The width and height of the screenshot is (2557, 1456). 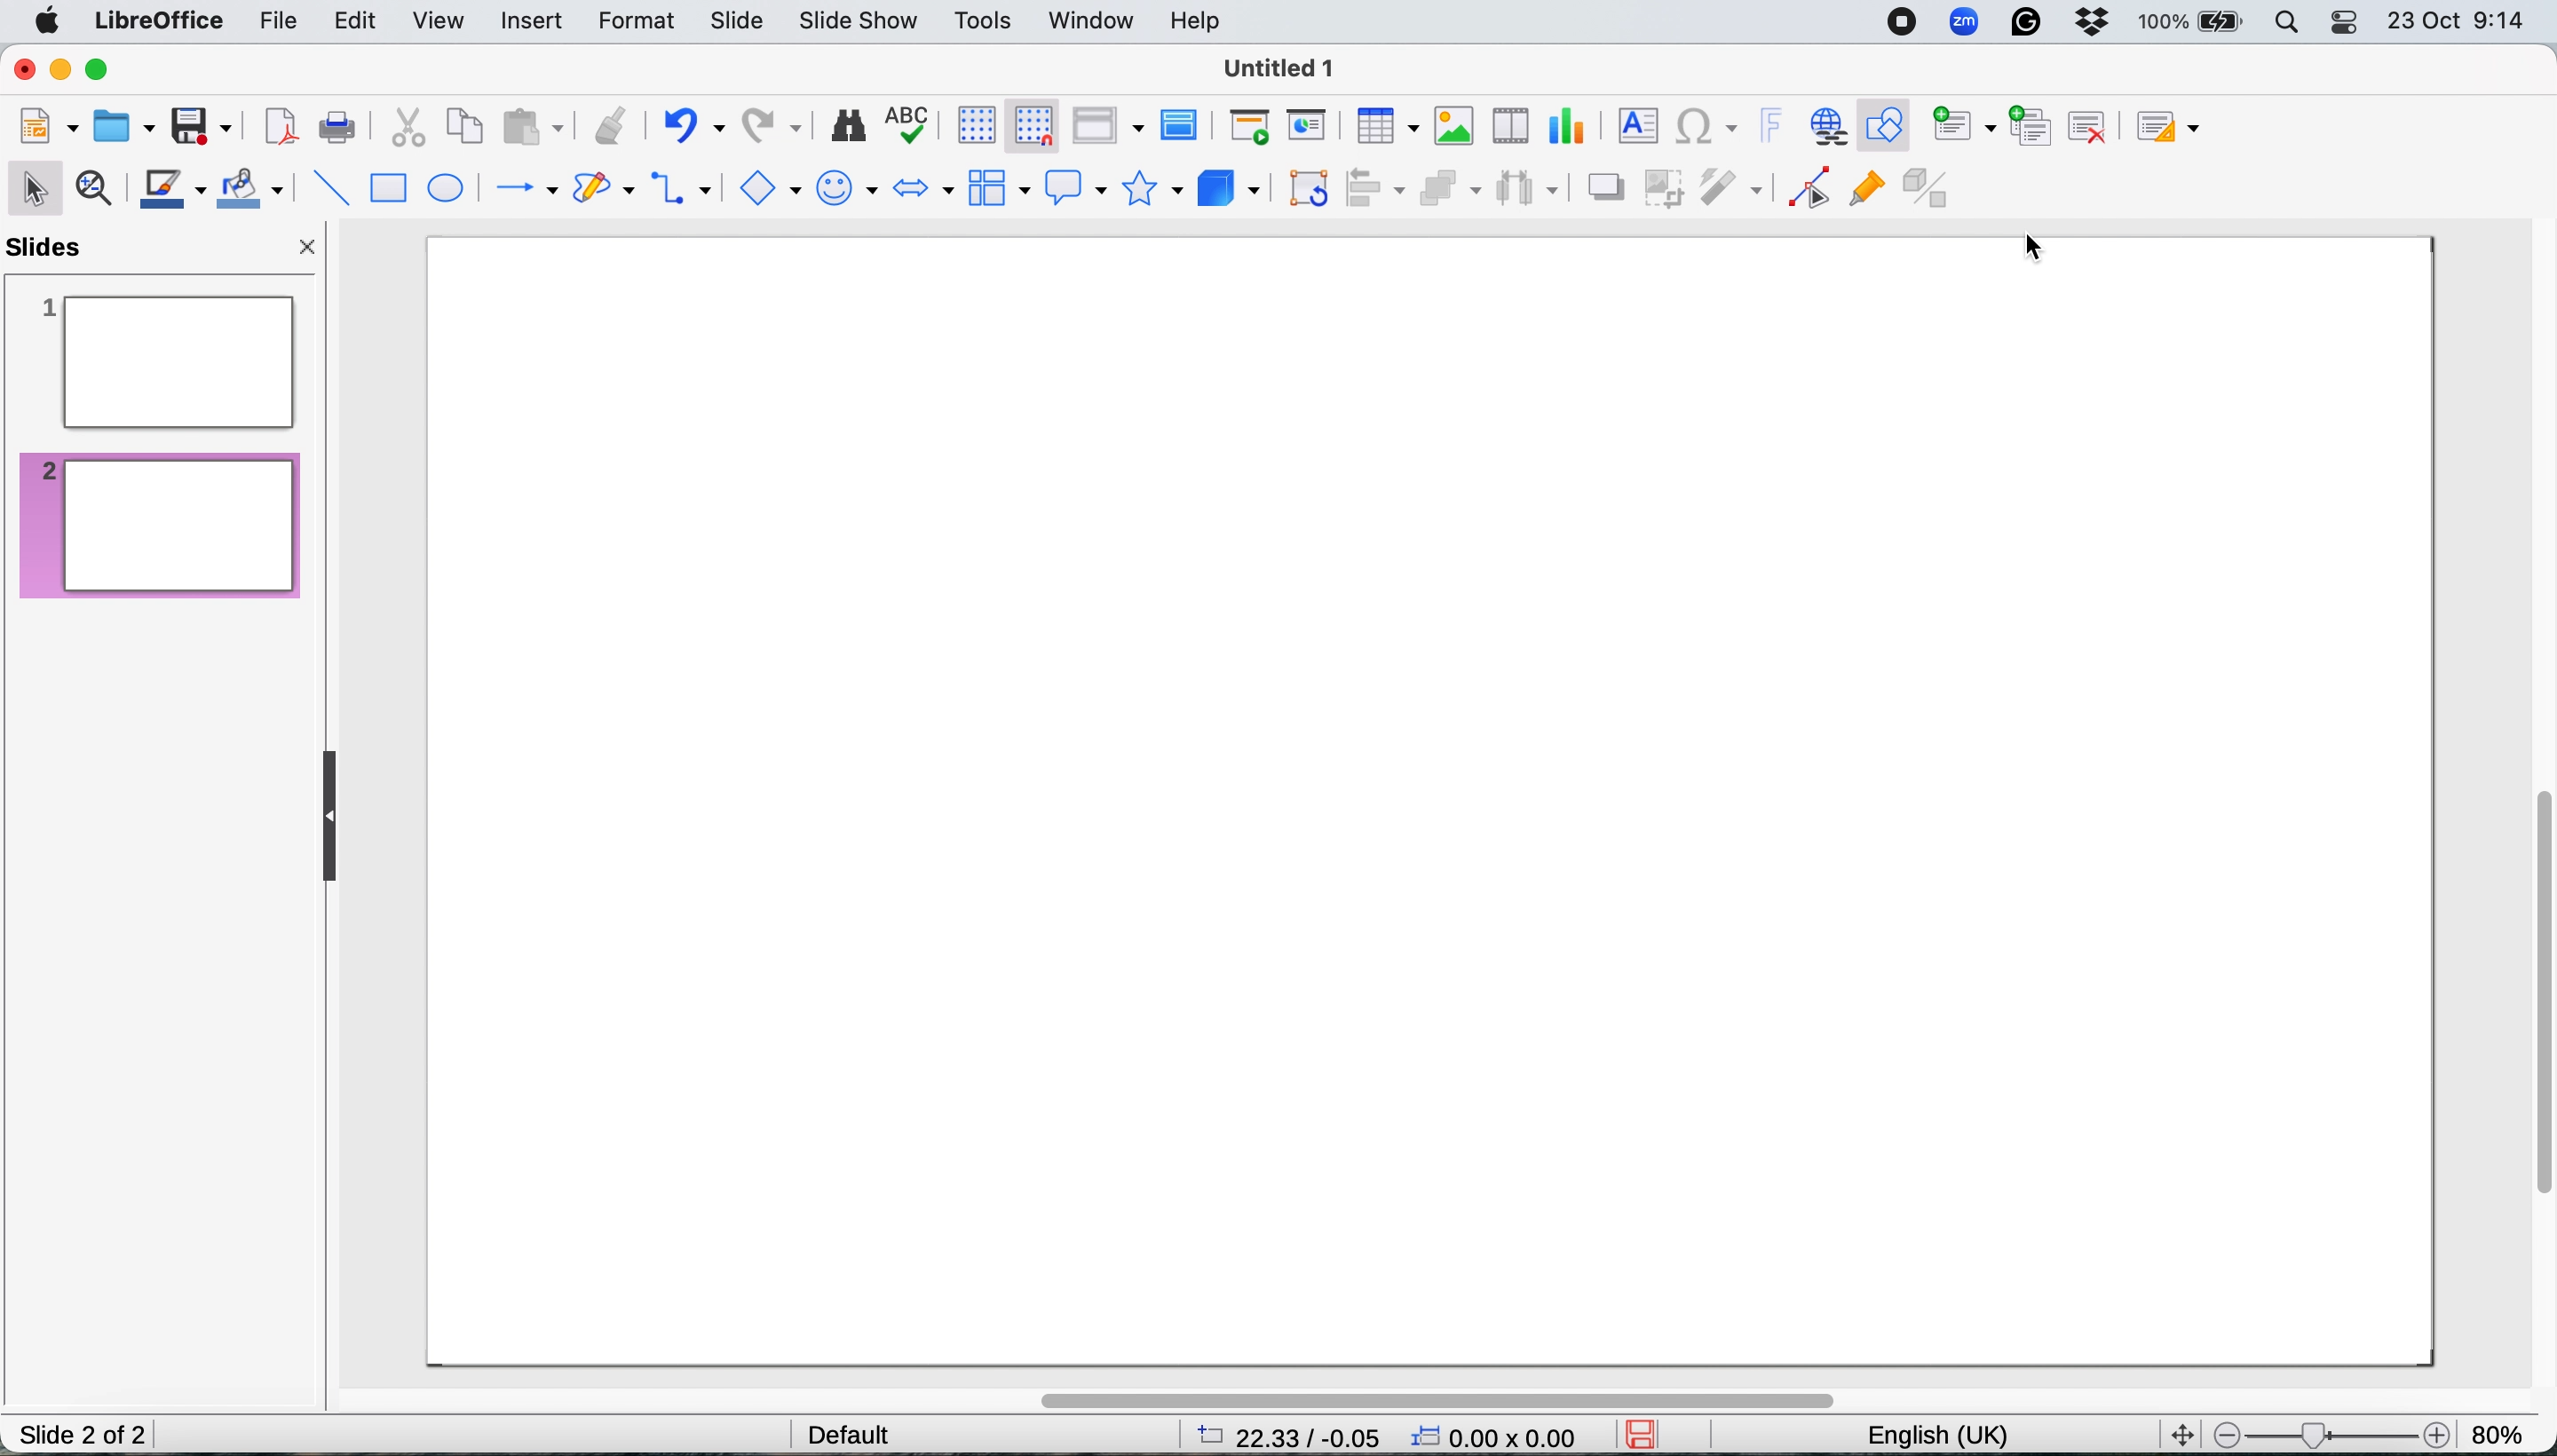 I want to click on fit screen, so click(x=2179, y=1431).